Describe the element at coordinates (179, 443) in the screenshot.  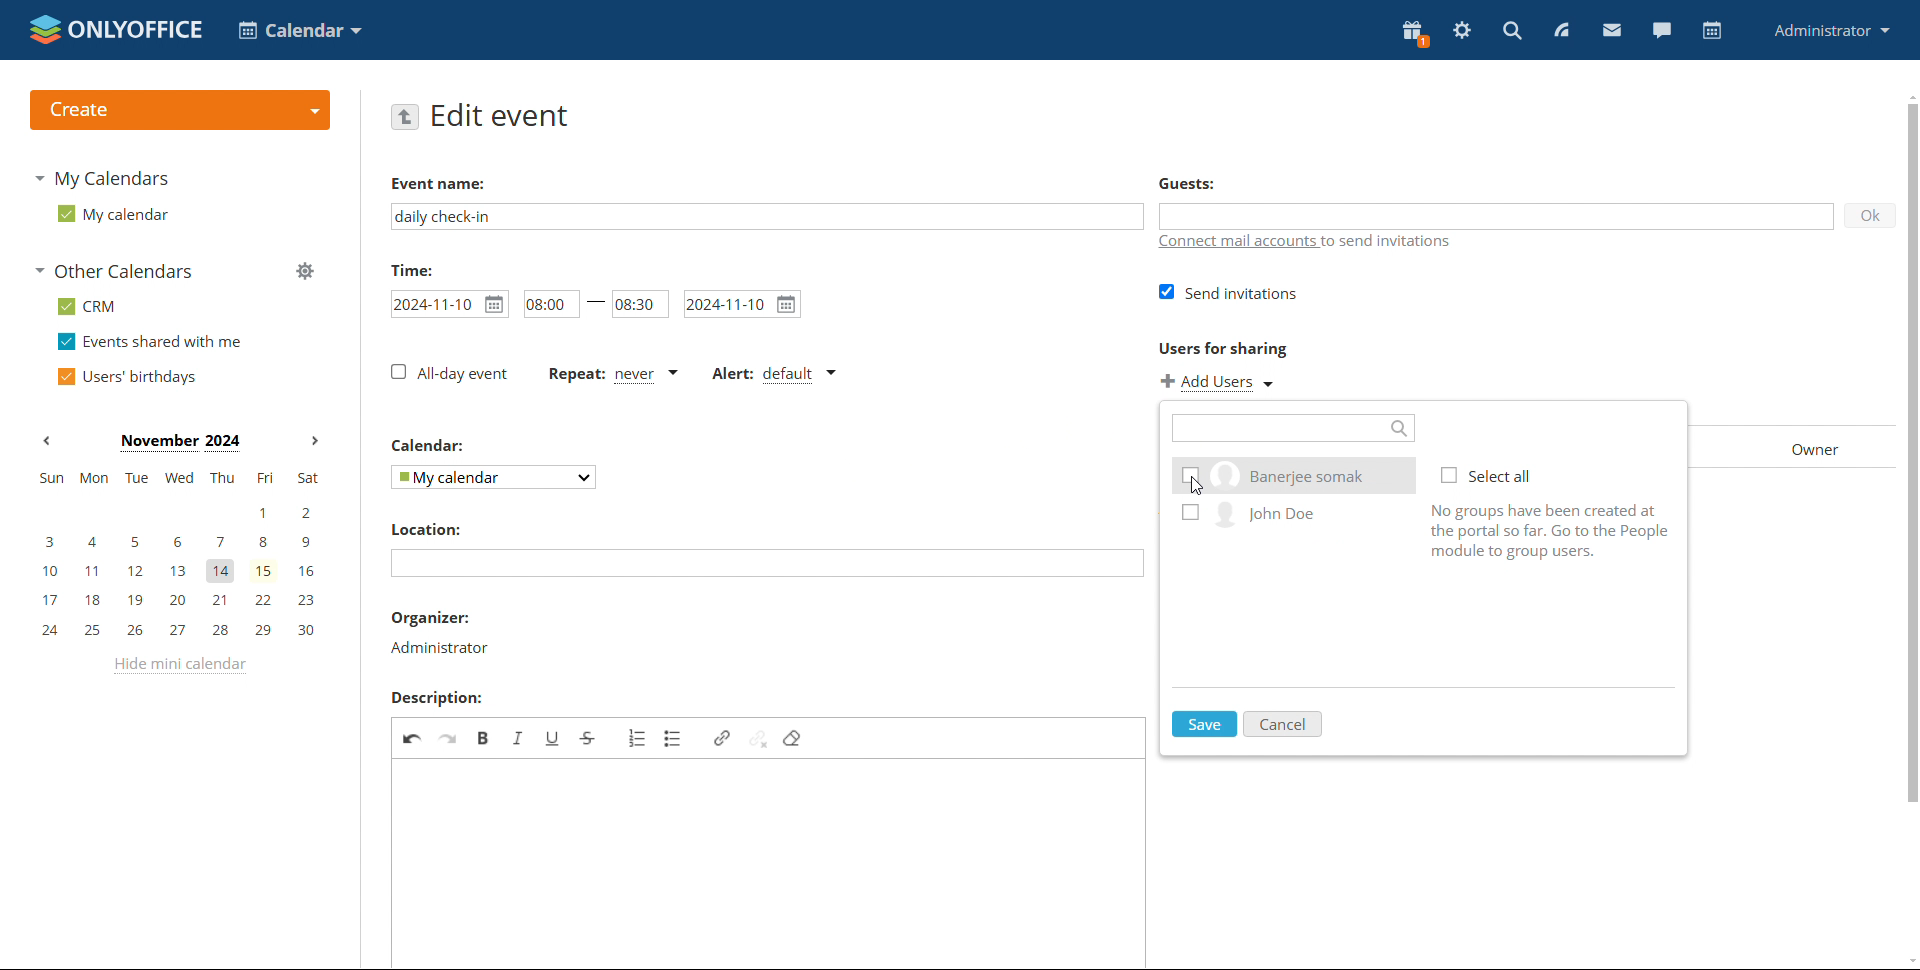
I see `current month` at that location.